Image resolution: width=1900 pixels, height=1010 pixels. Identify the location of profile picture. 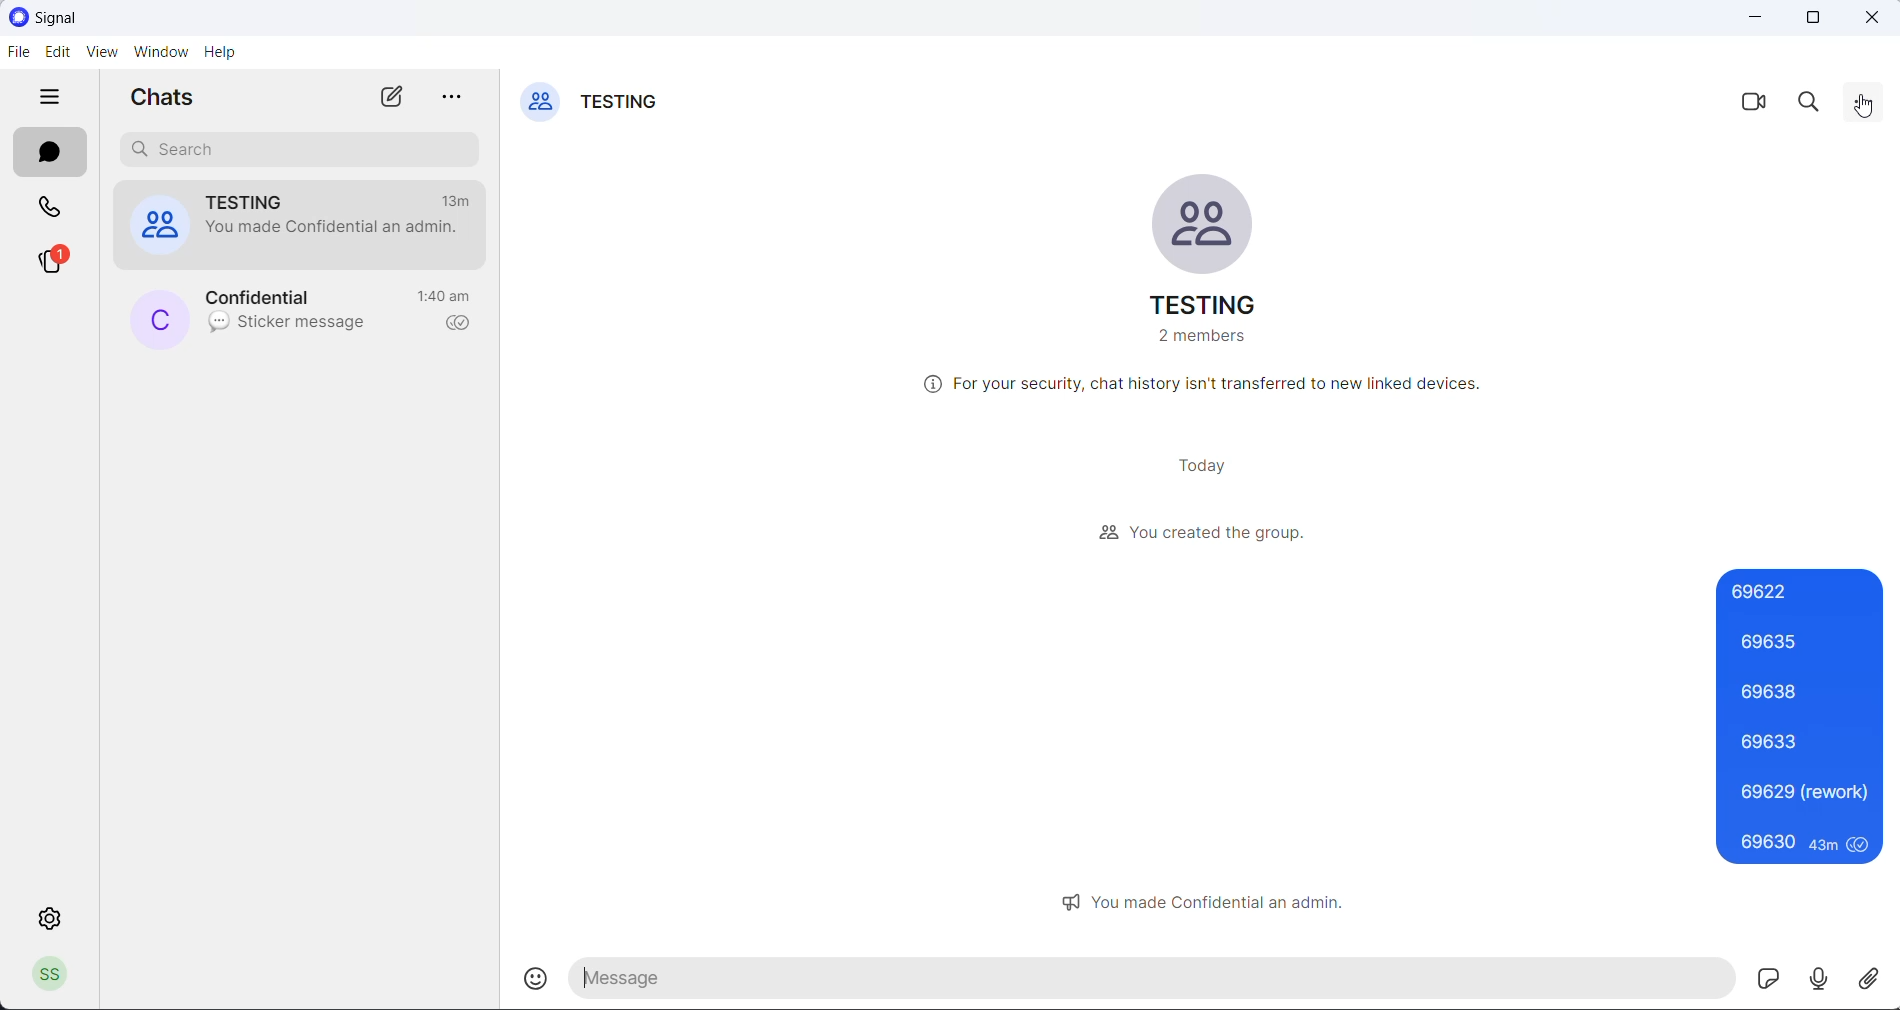
(160, 319).